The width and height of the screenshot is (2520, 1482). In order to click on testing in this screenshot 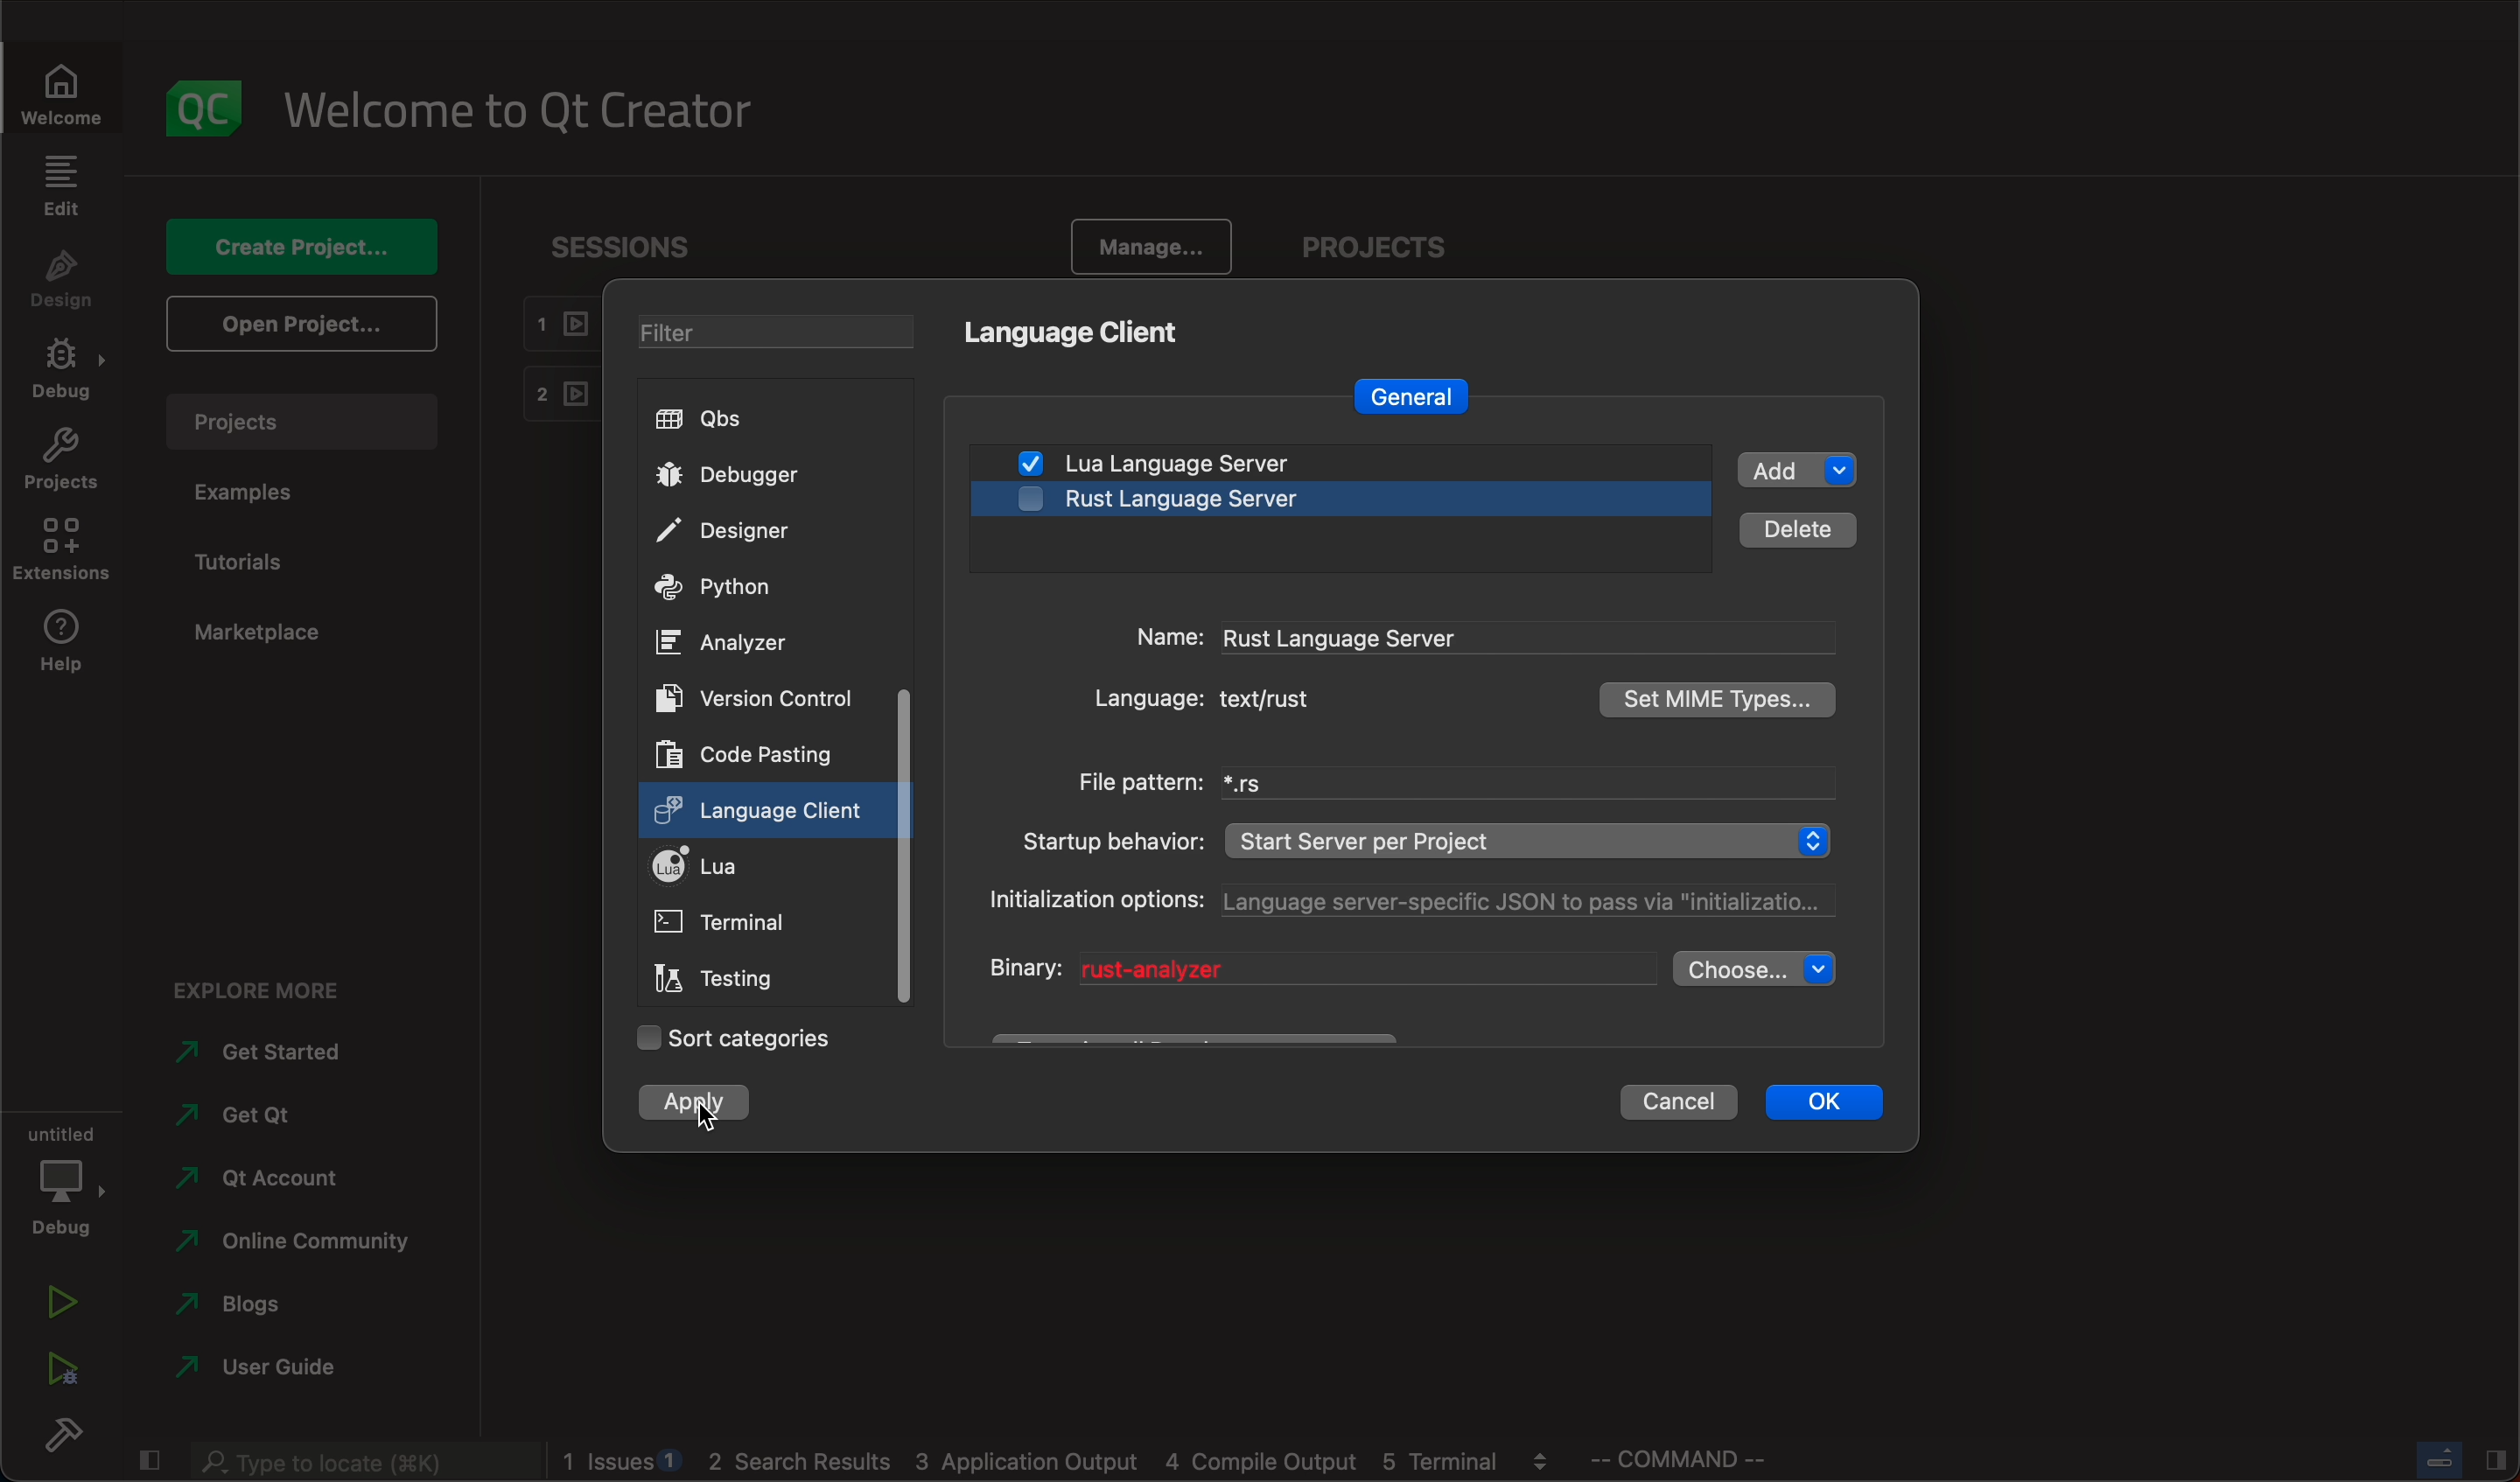, I will do `click(717, 977)`.